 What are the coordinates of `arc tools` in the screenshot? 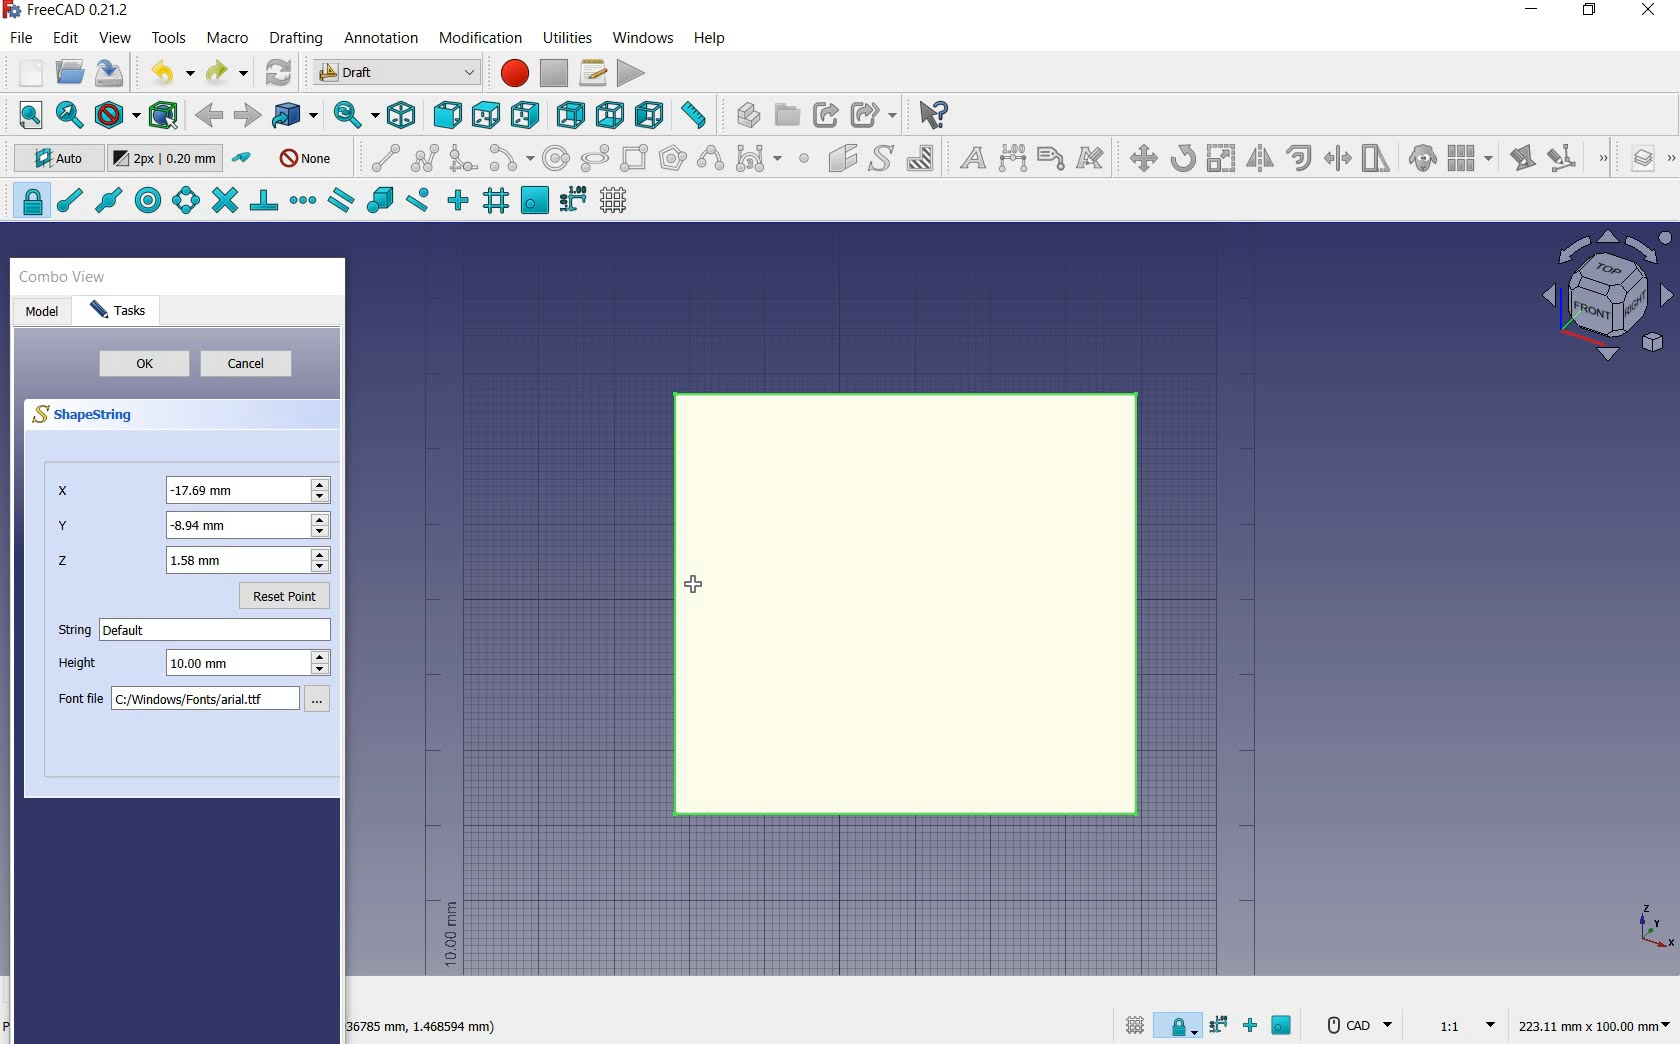 It's located at (511, 159).